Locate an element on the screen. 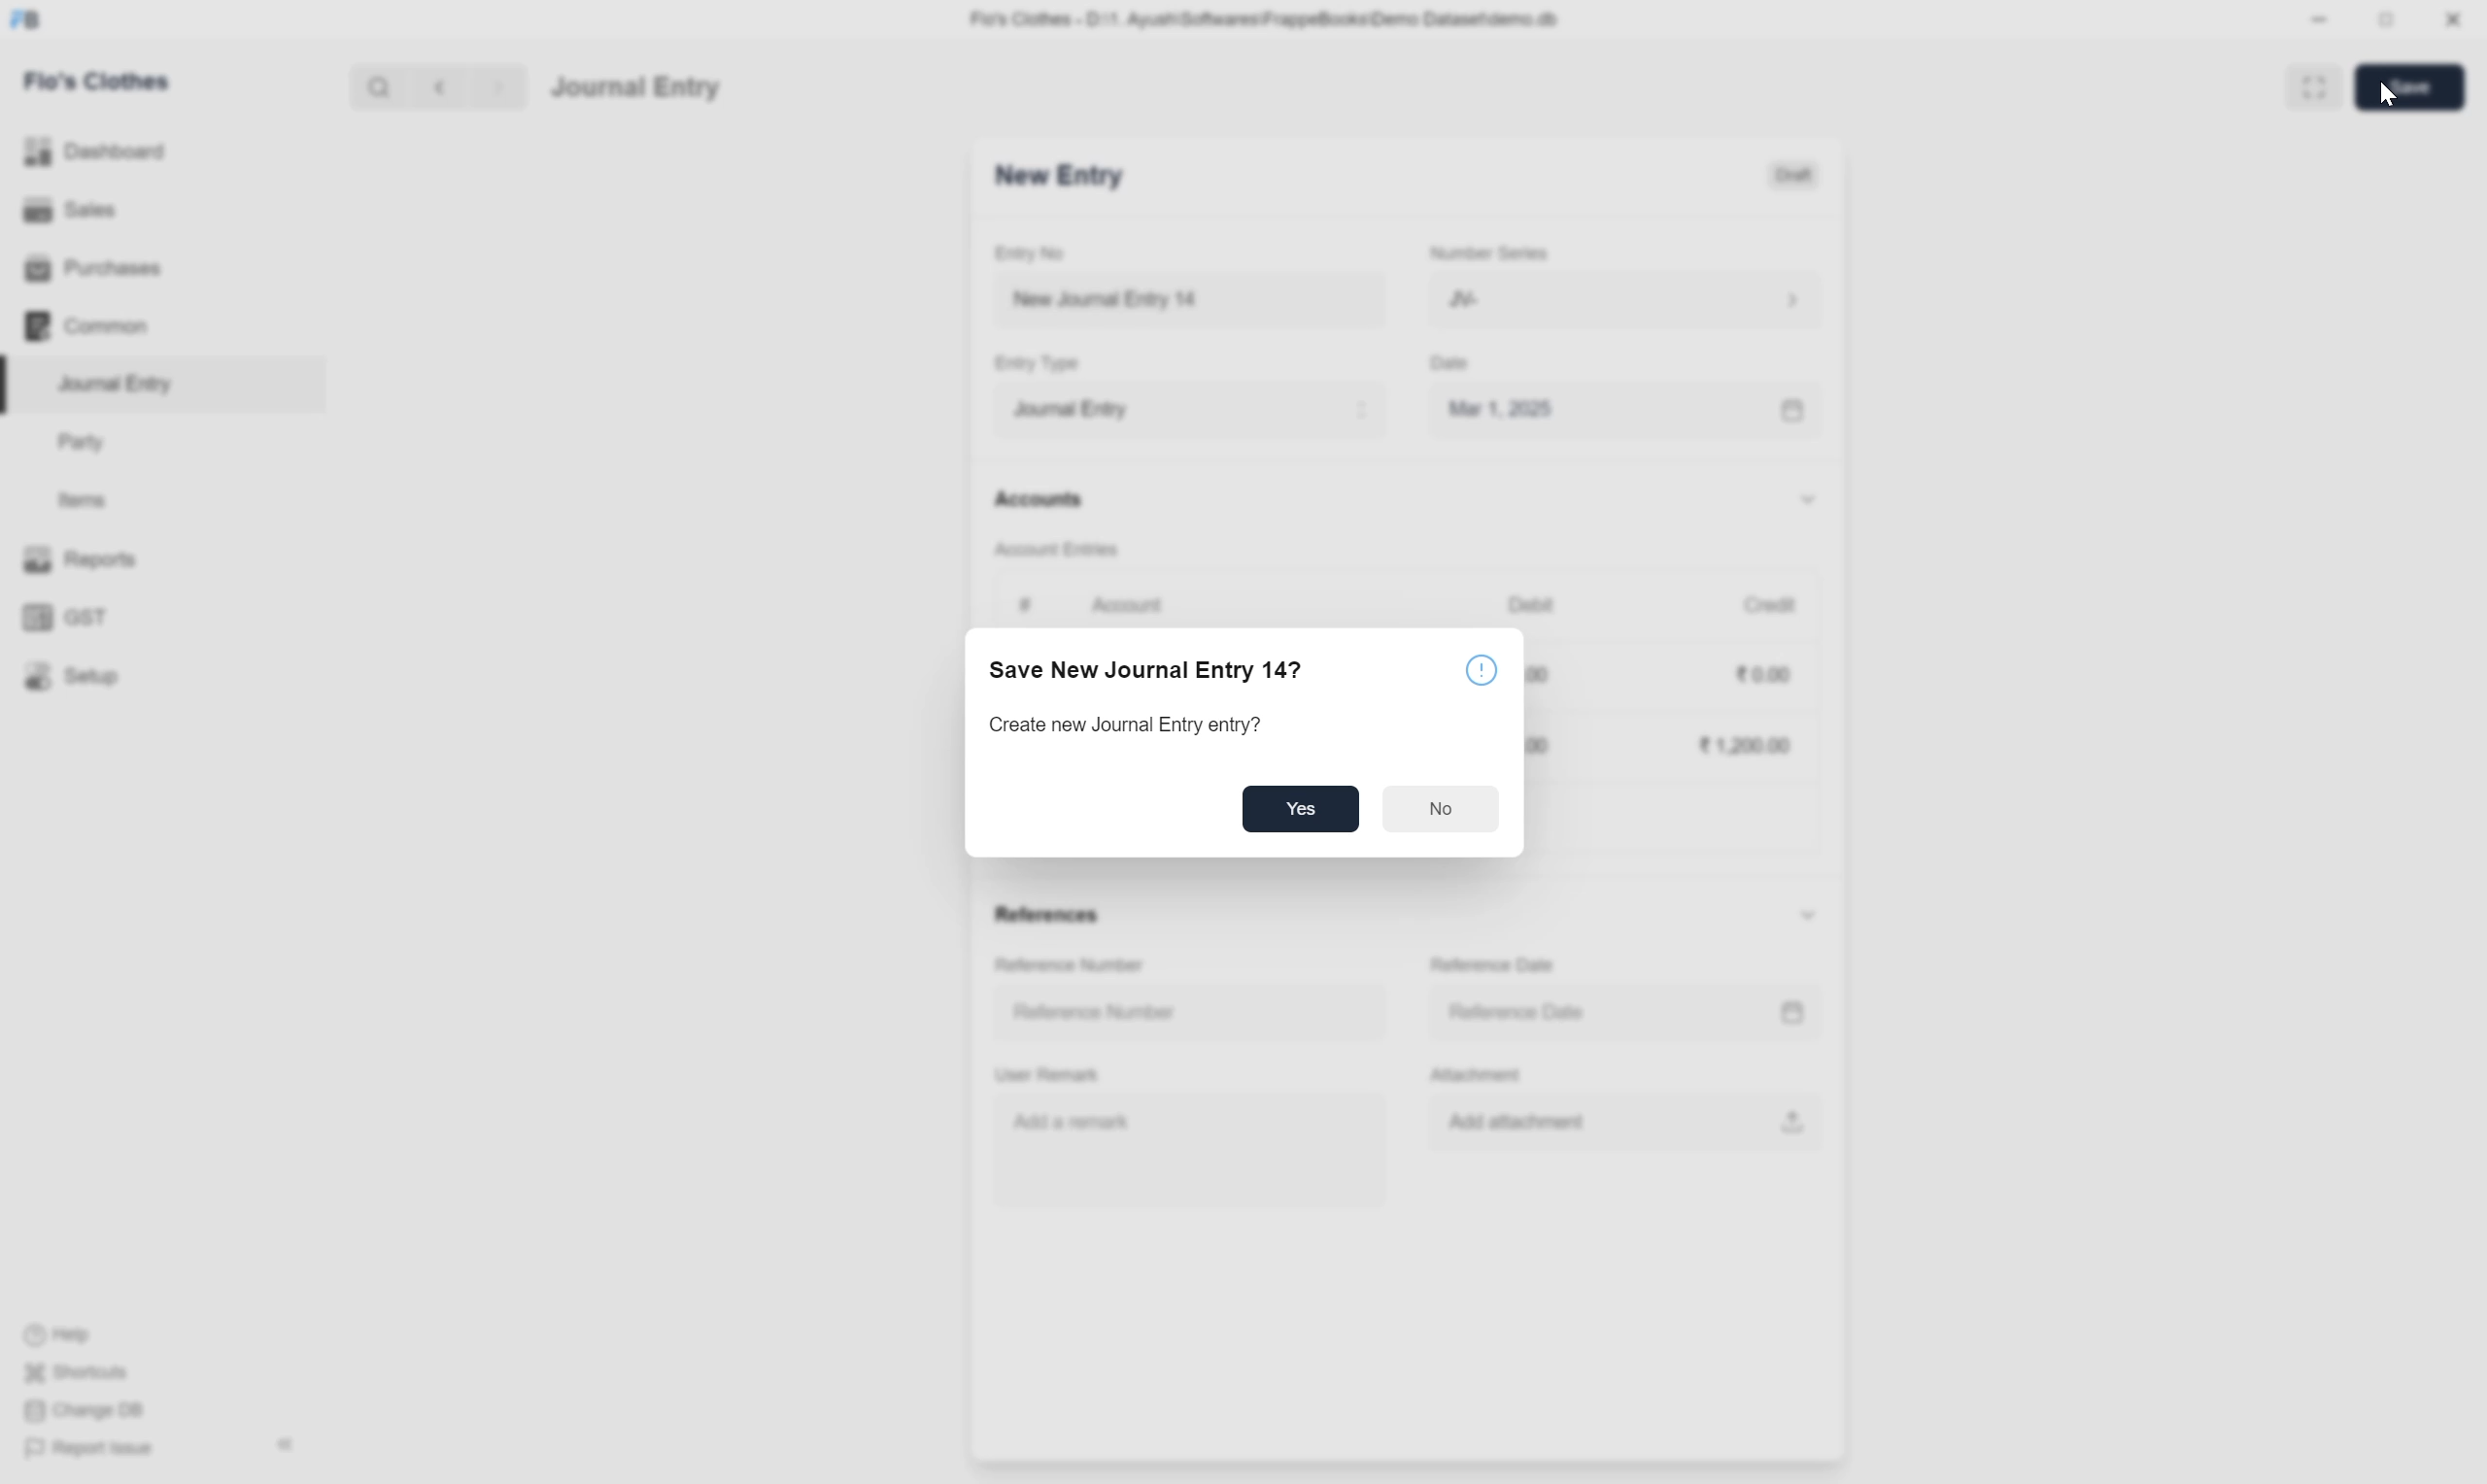 This screenshot has width=2487, height=1484. Add attachment is located at coordinates (1533, 1123).